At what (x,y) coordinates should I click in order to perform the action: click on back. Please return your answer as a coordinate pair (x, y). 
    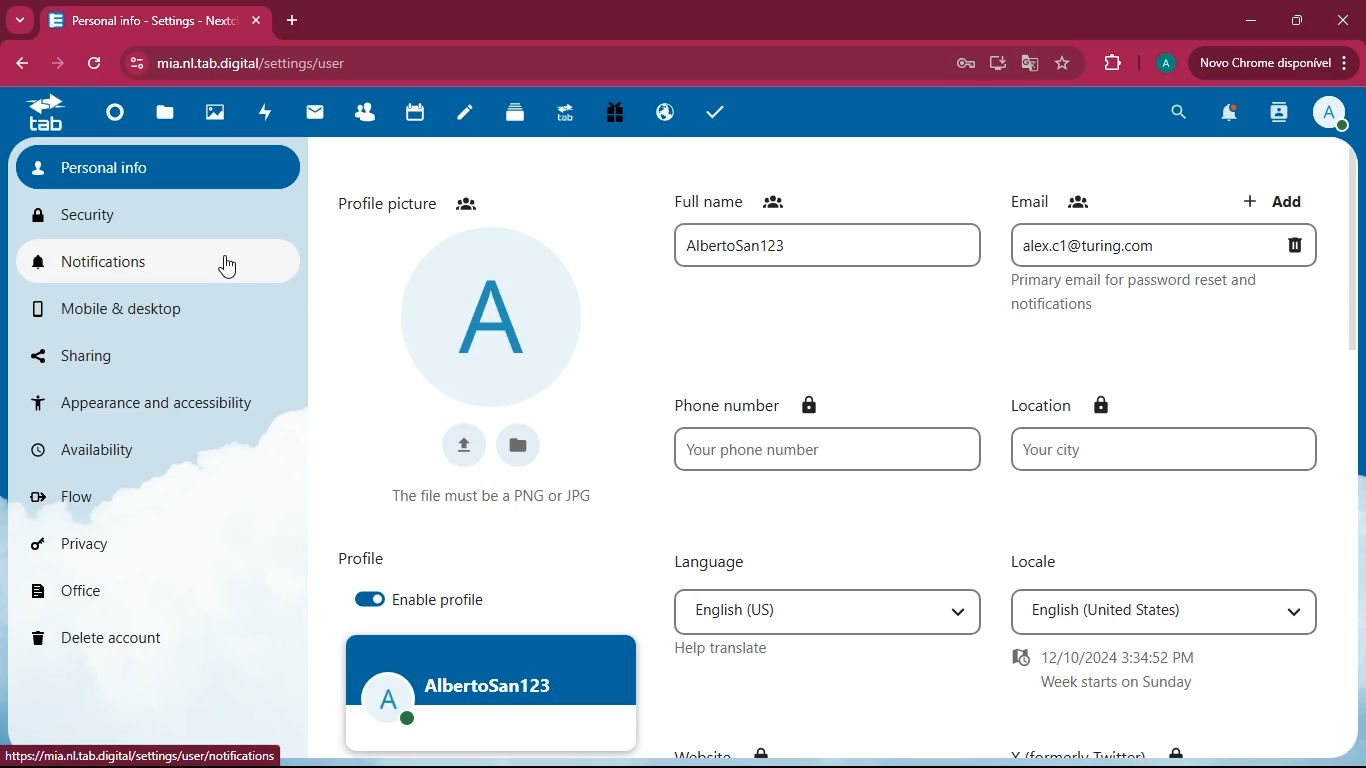
    Looking at the image, I should click on (21, 65).